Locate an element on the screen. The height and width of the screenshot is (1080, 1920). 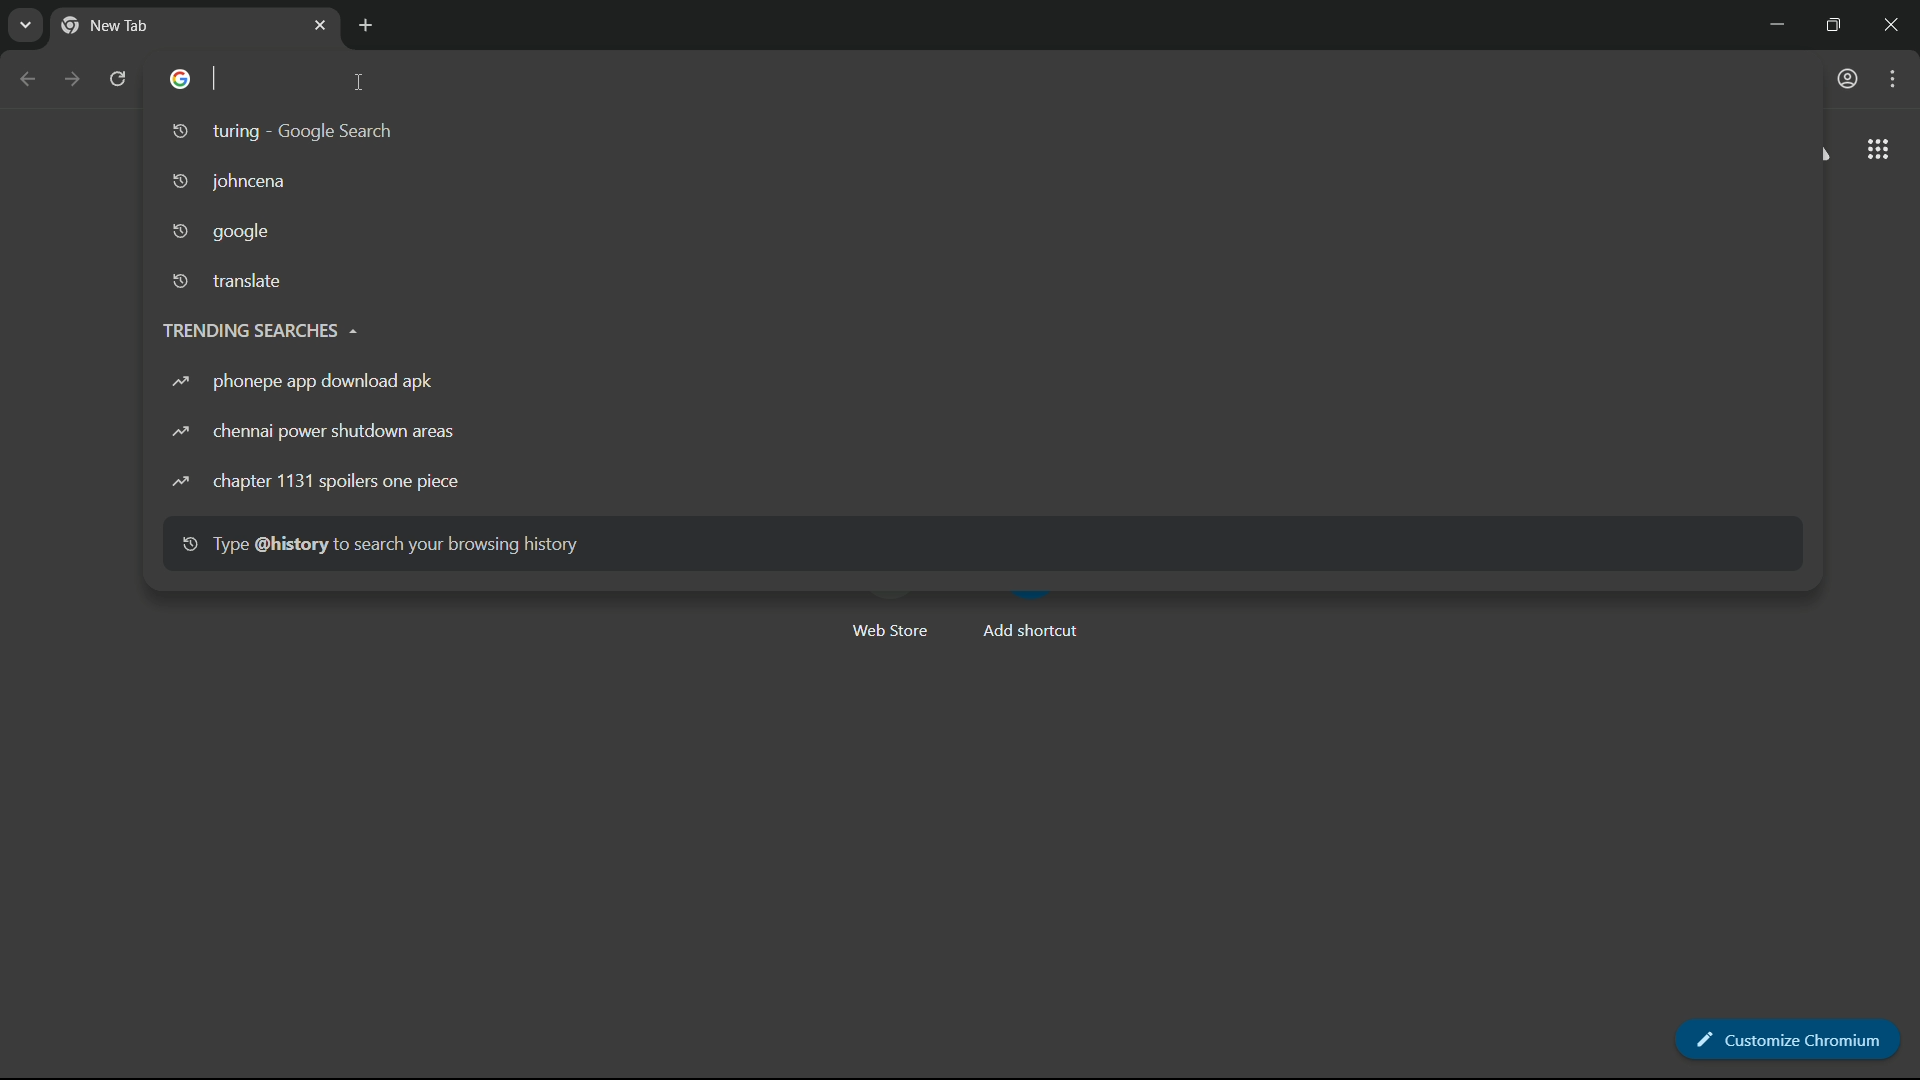
new tab is located at coordinates (367, 26).